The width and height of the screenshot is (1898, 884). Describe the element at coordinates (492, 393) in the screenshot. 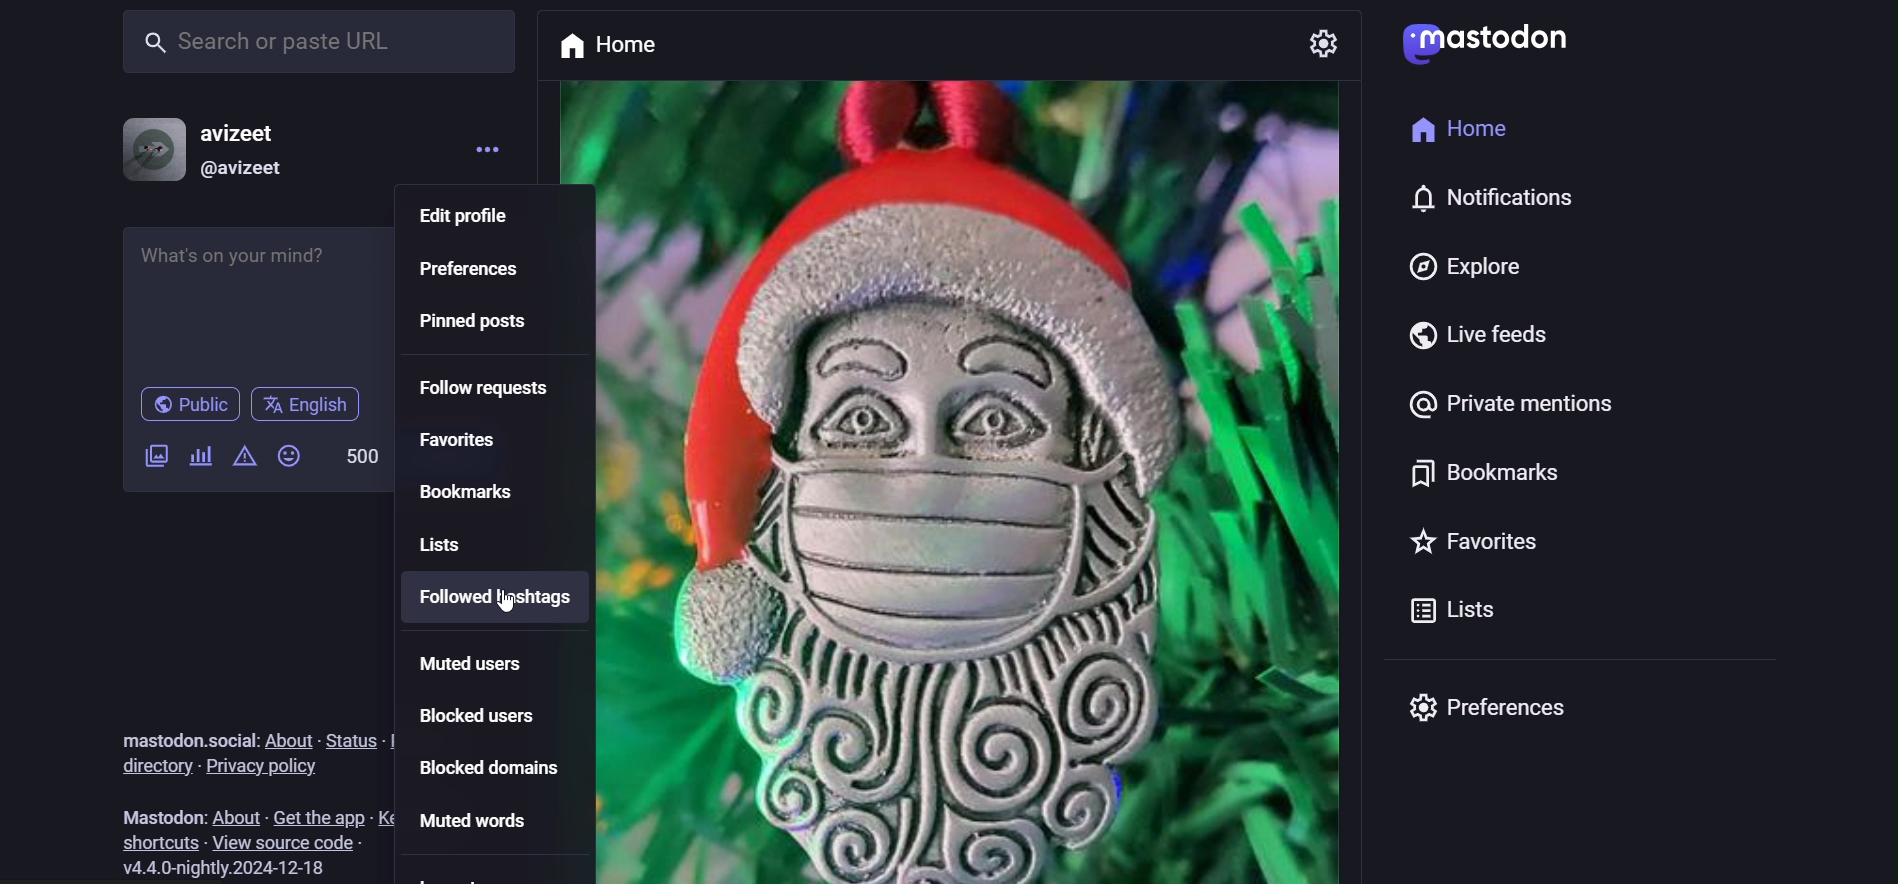

I see `follow requests` at that location.